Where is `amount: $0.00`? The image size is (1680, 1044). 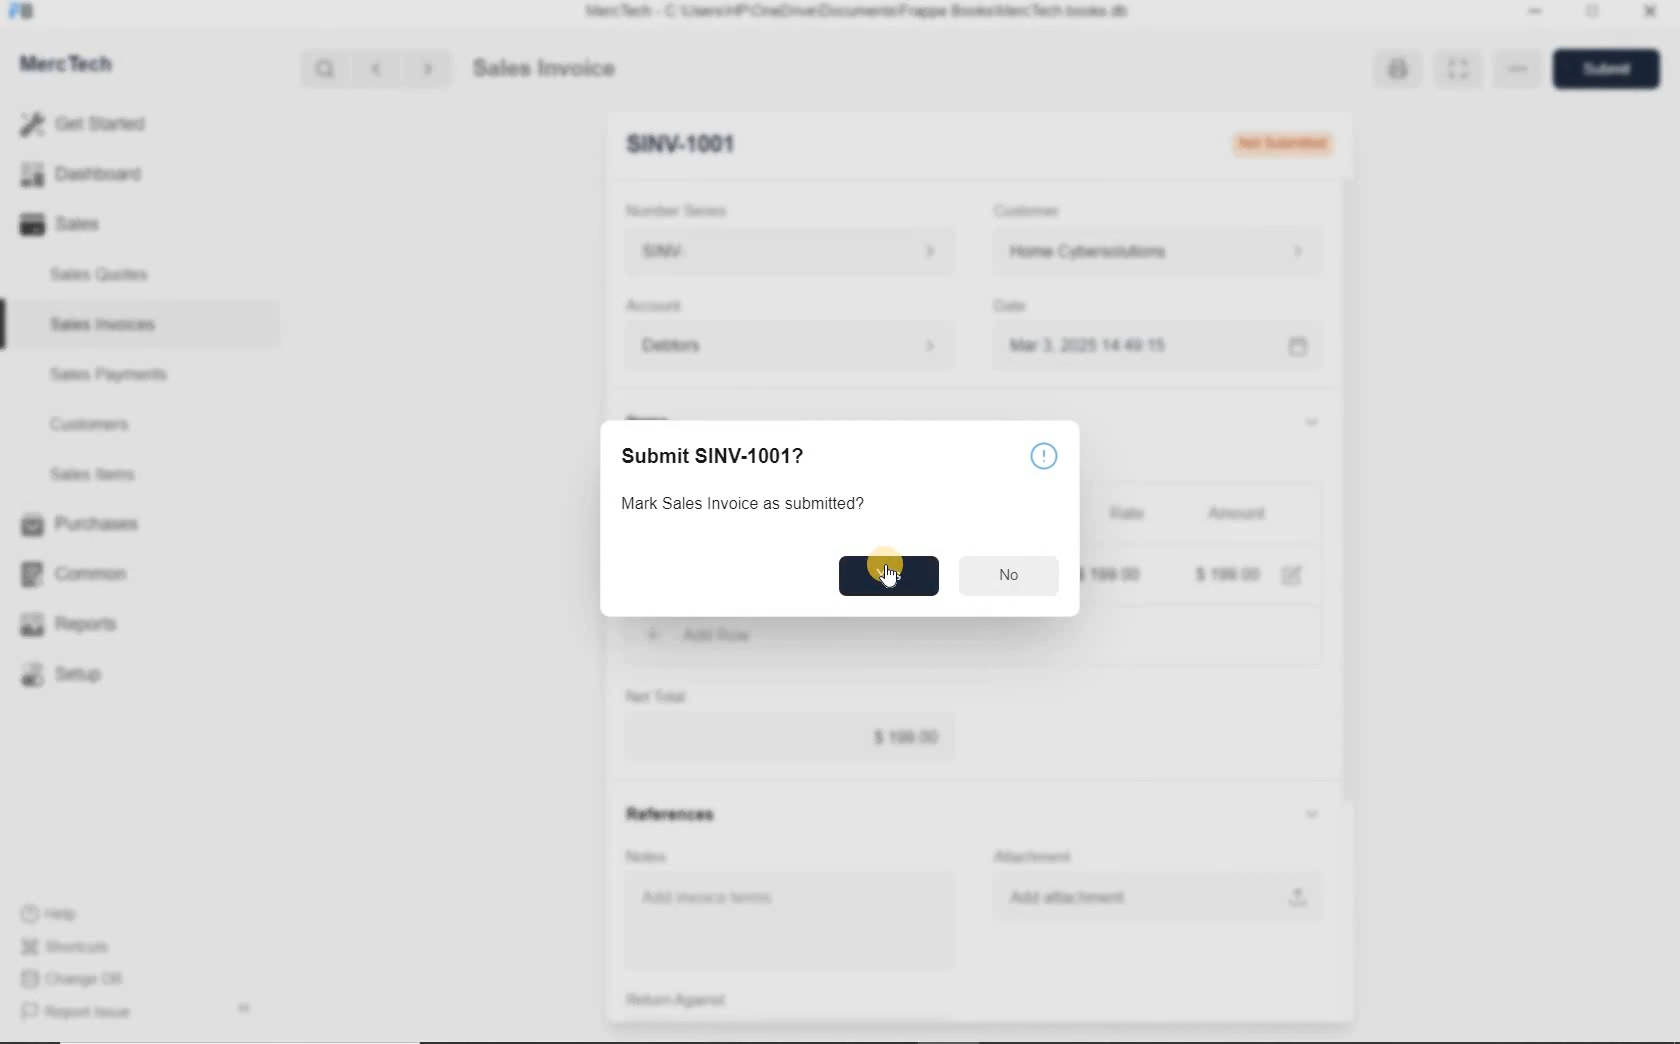
amount: $0.00 is located at coordinates (1229, 573).